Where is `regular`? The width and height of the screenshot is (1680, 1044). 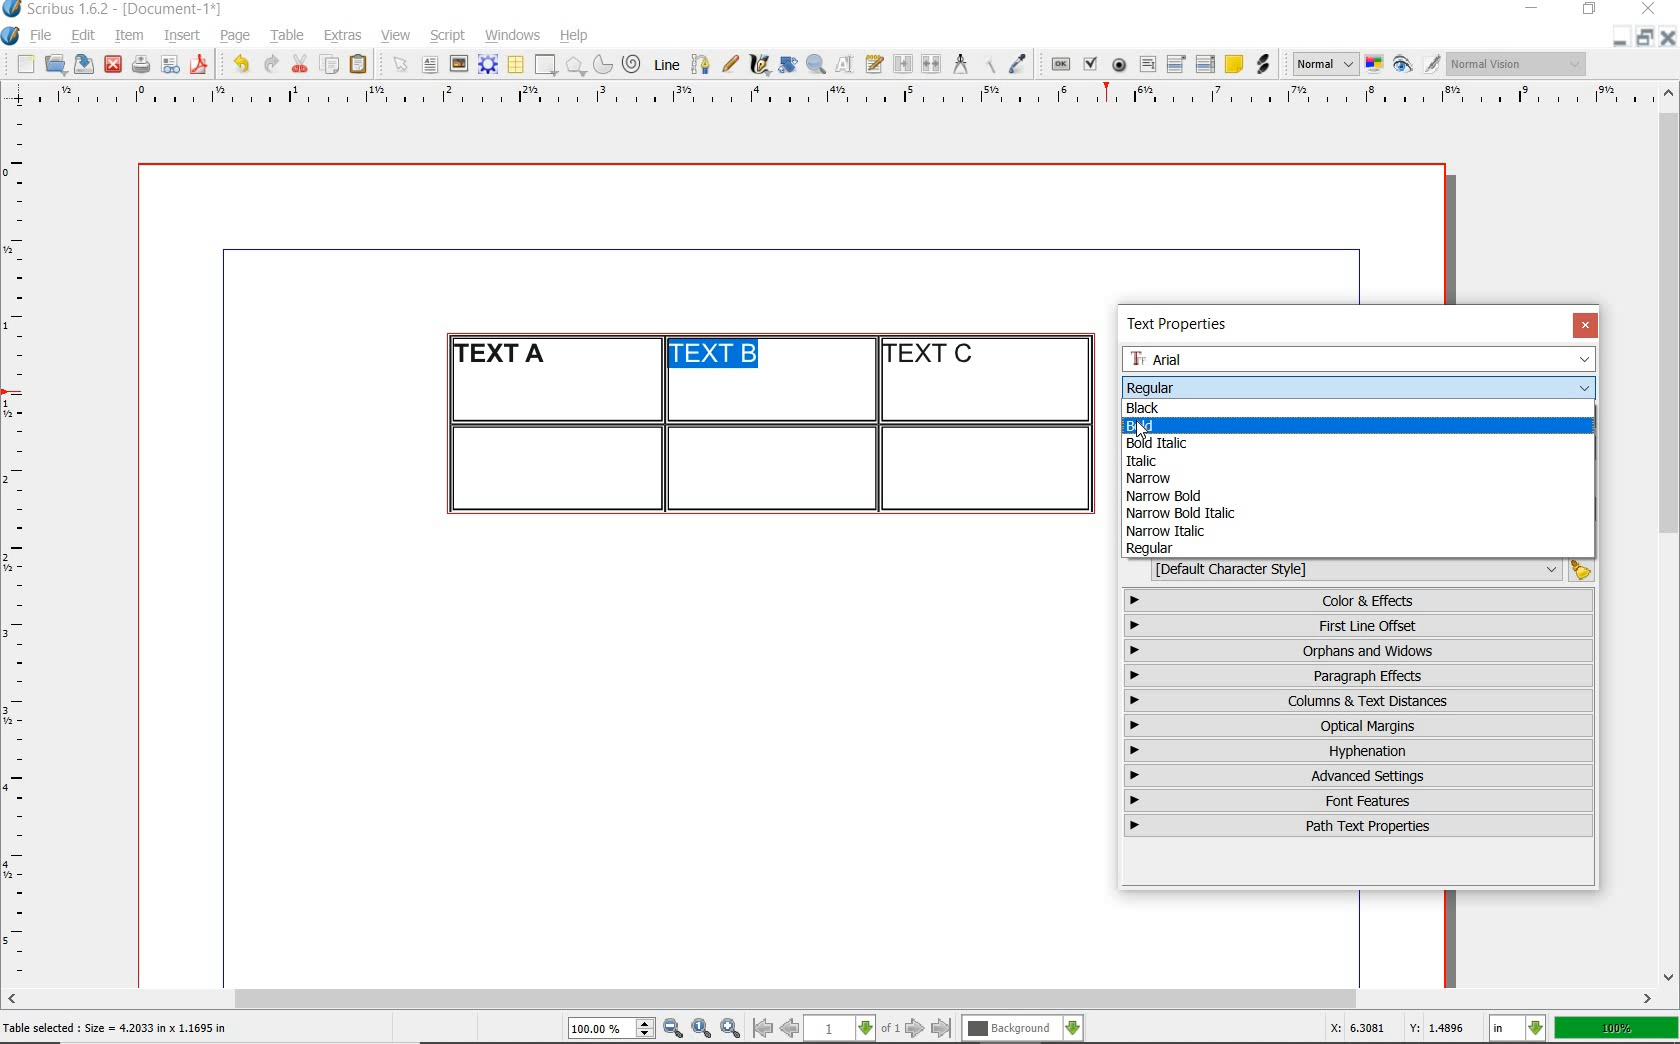 regular is located at coordinates (1149, 386).